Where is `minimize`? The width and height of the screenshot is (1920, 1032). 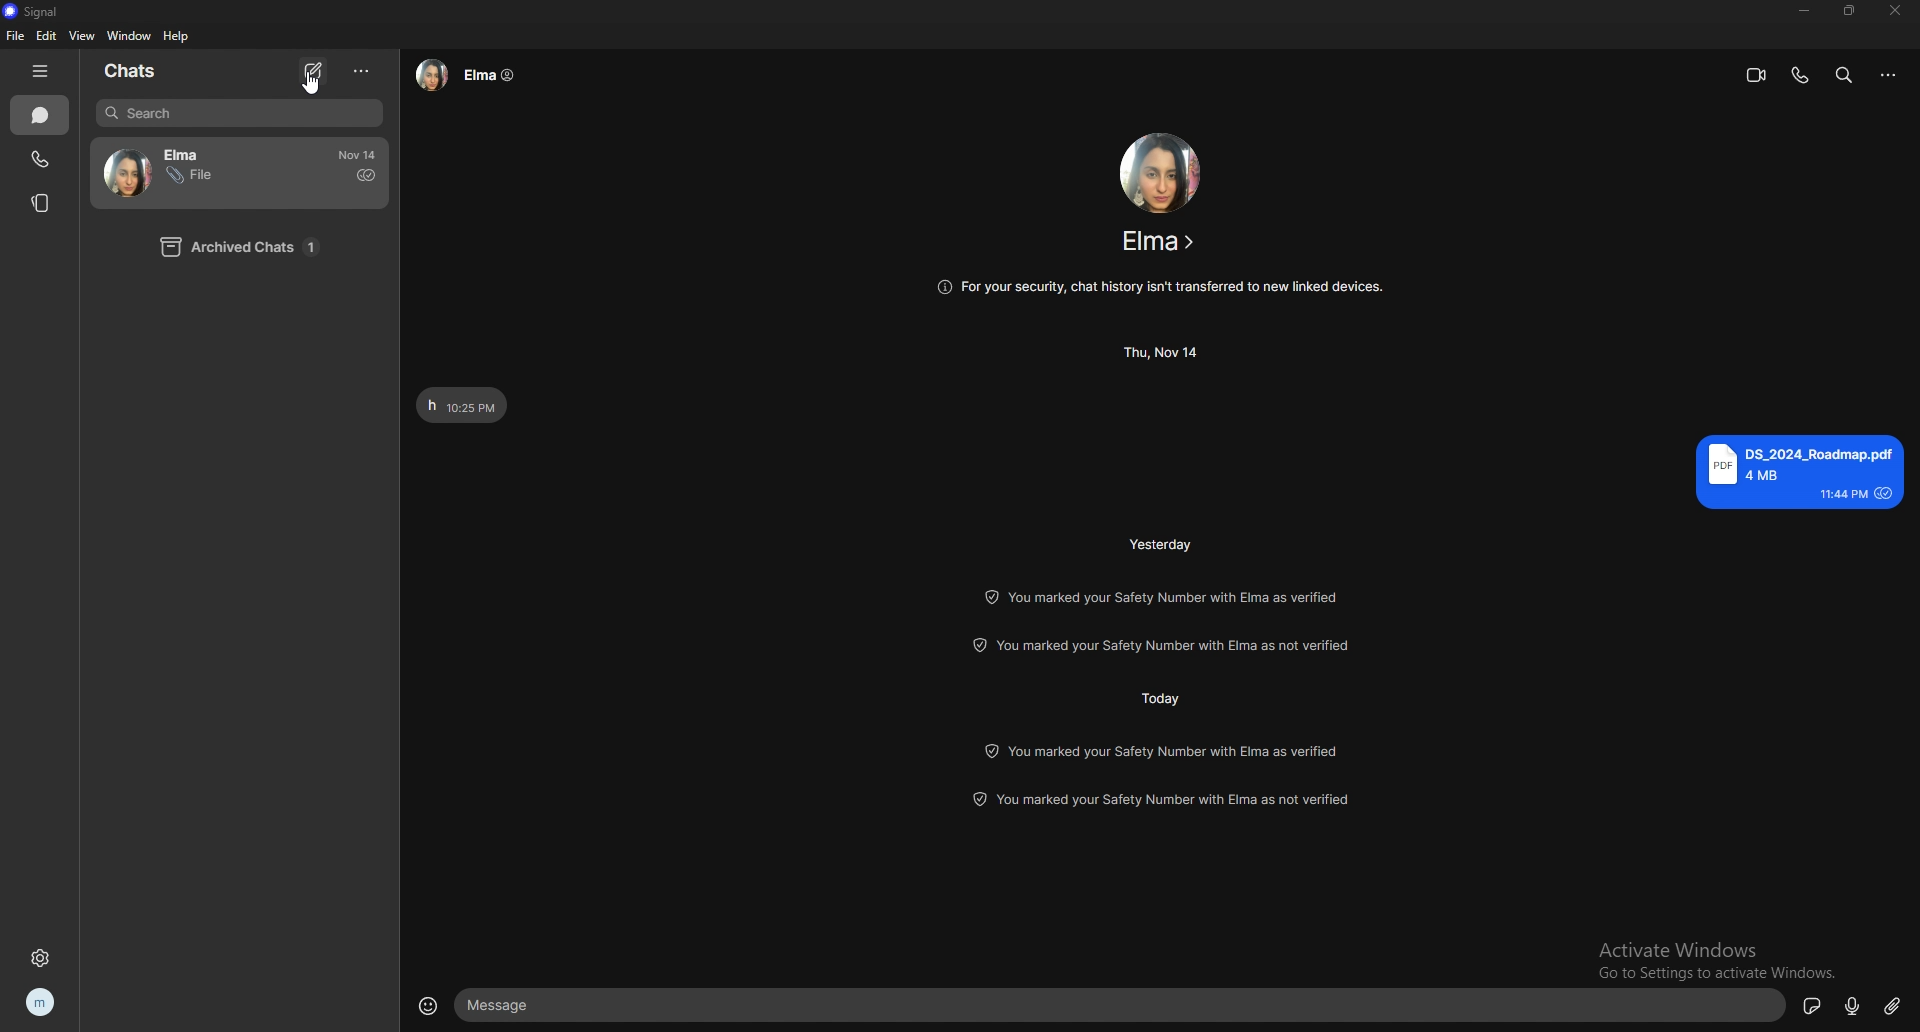 minimize is located at coordinates (1804, 9).